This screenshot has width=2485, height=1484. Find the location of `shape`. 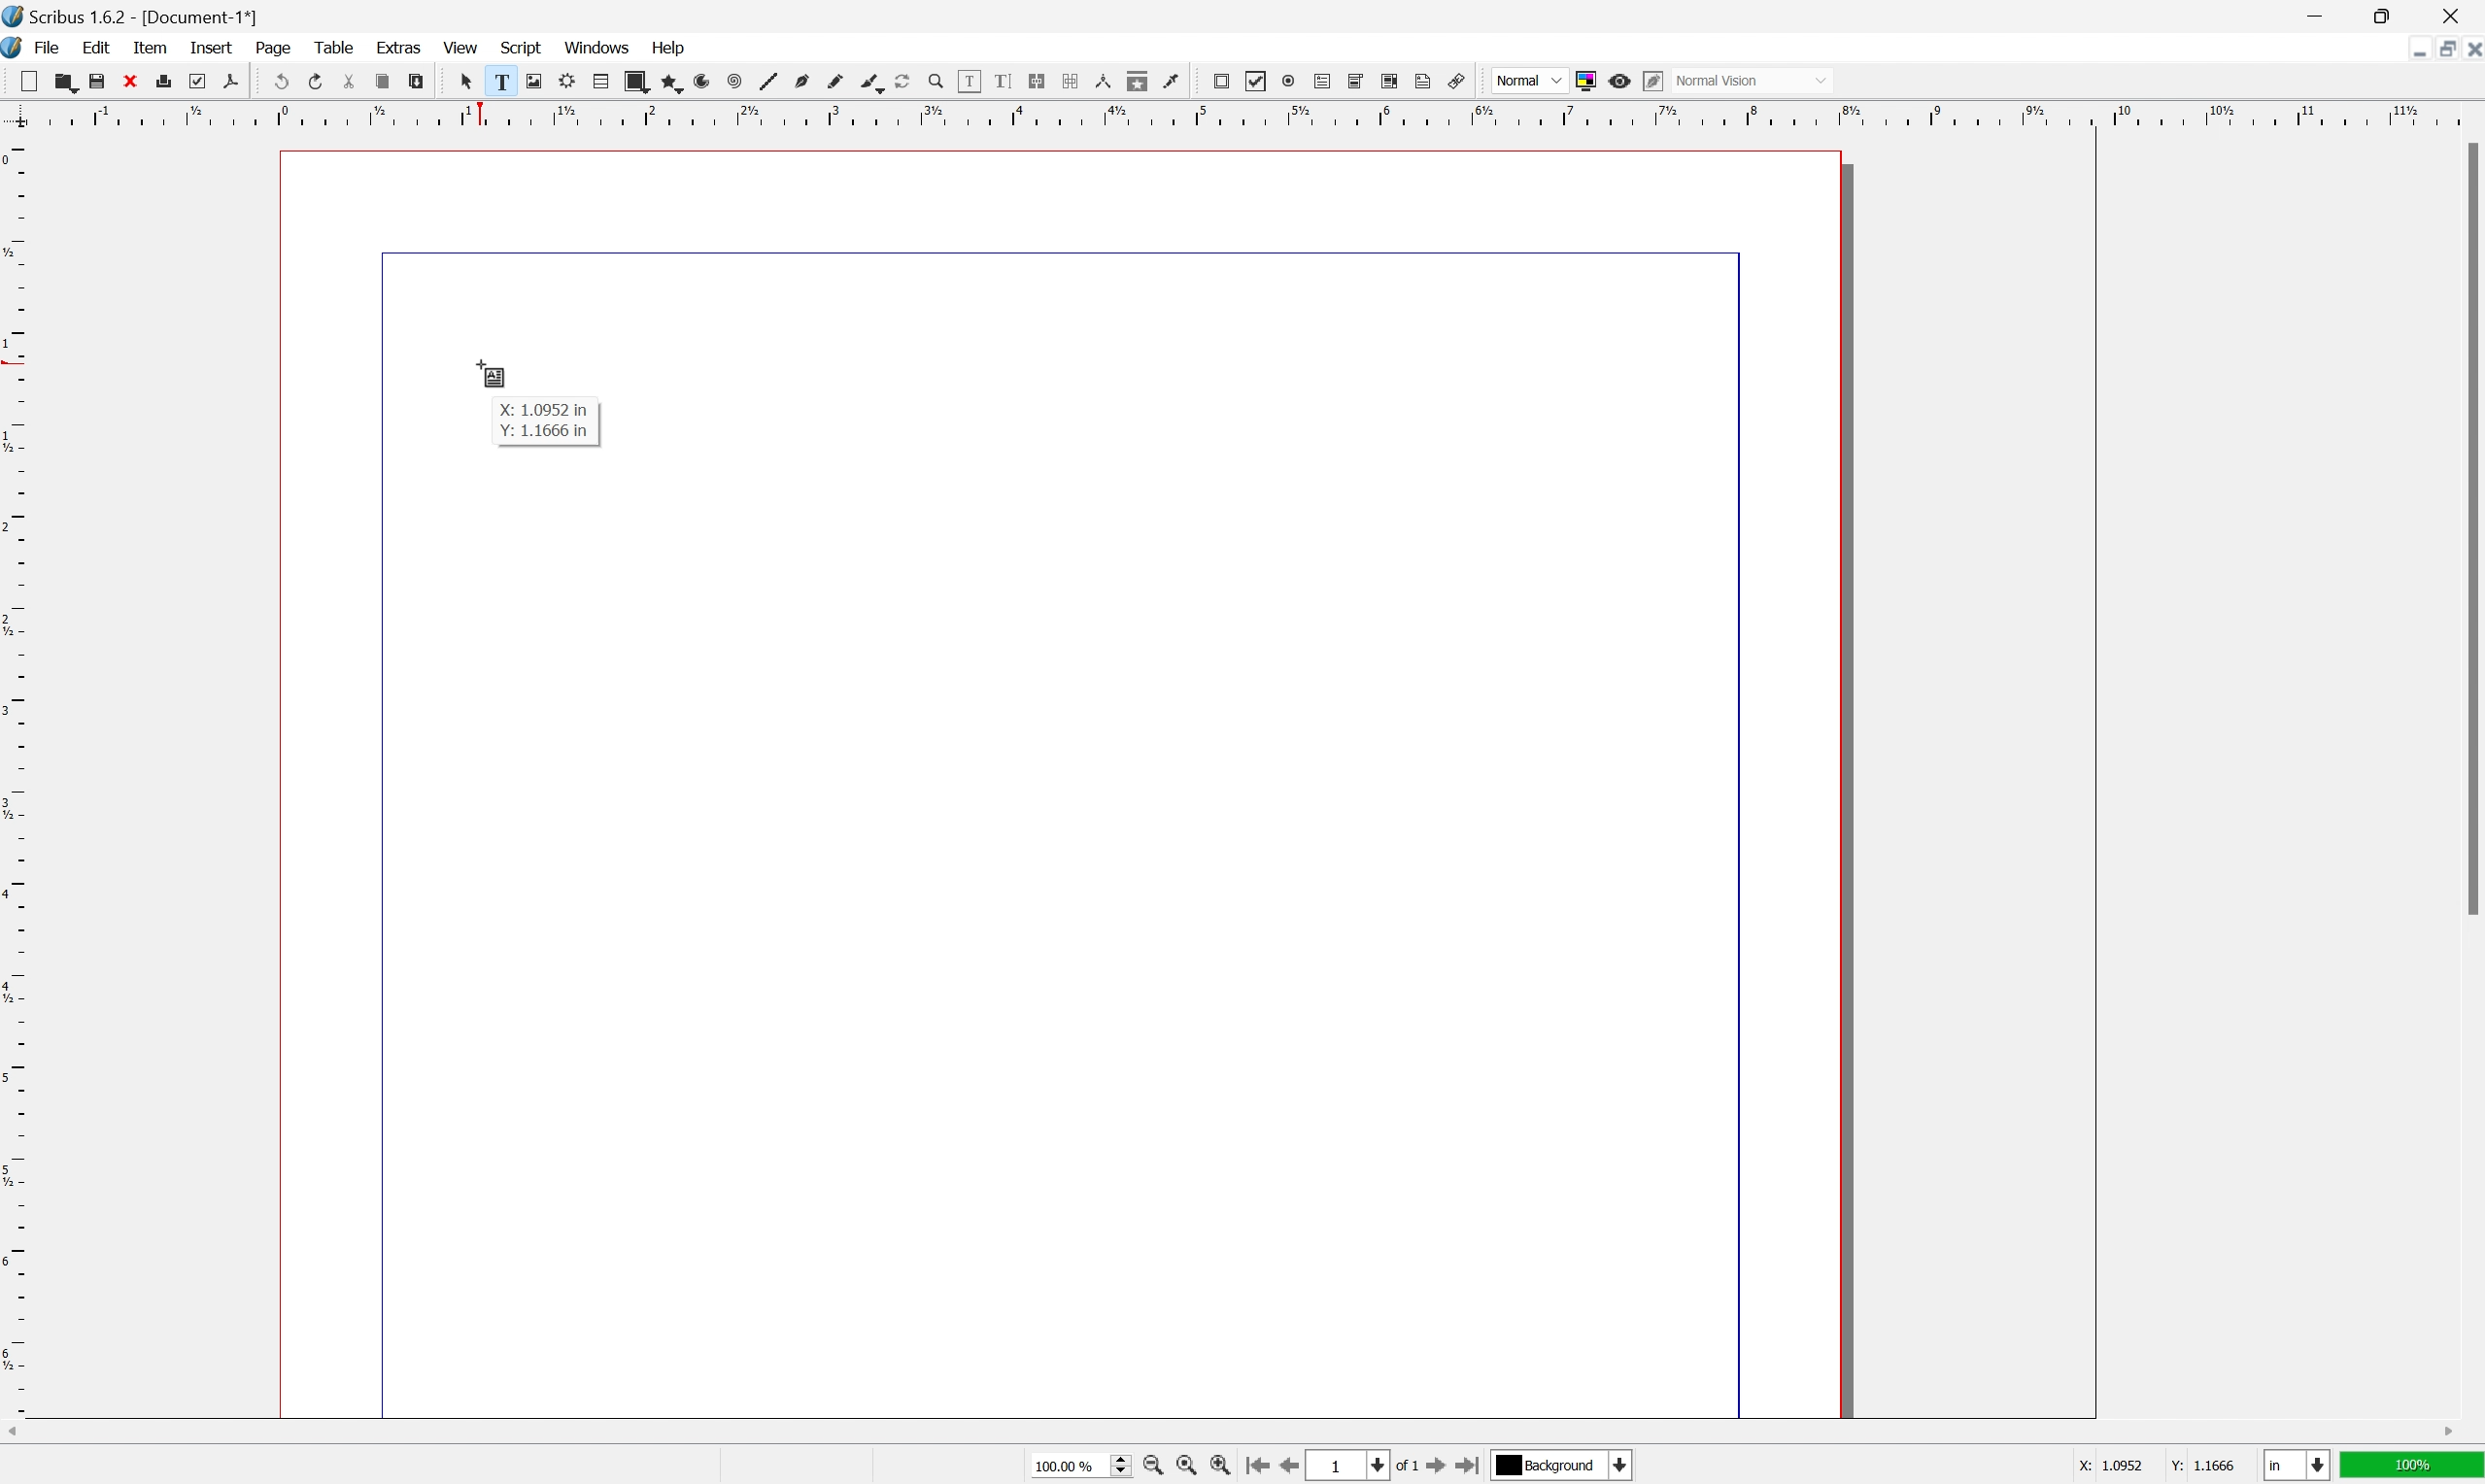

shape is located at coordinates (636, 82).